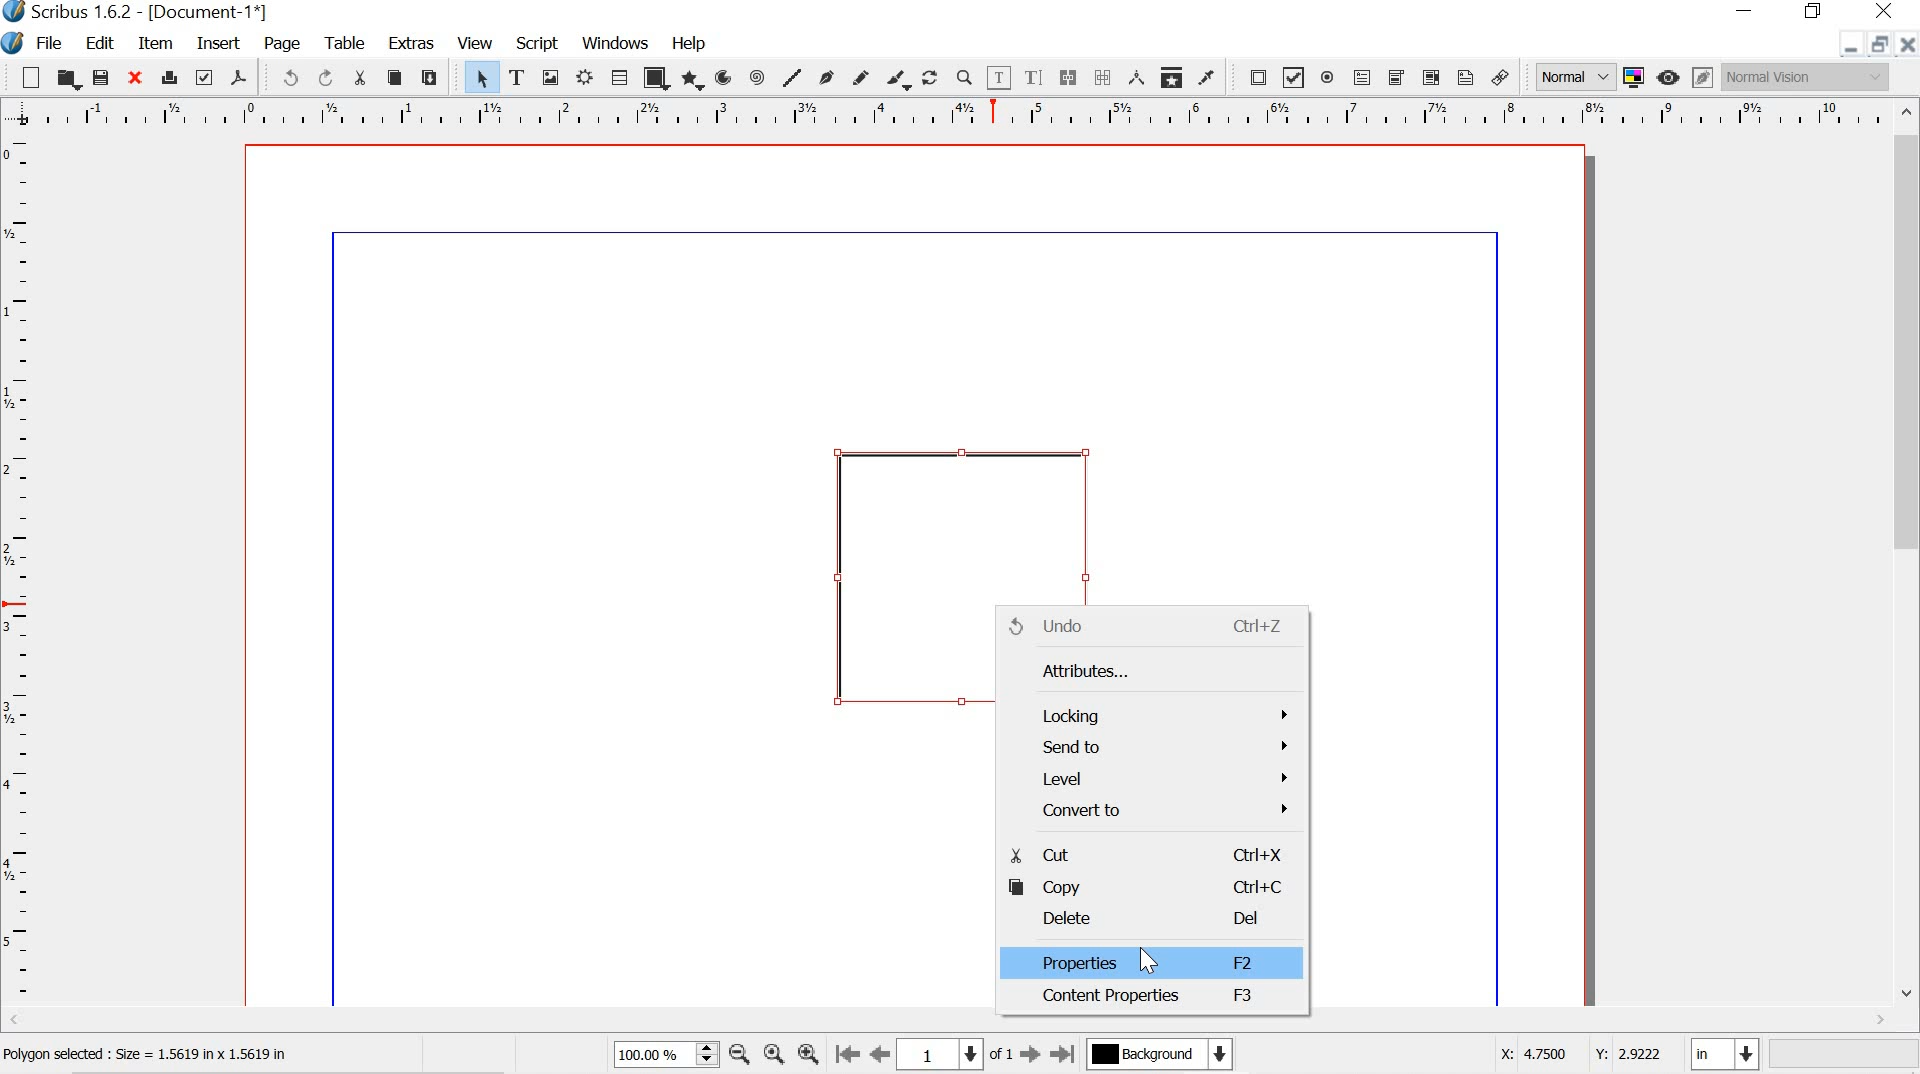  I want to click on Delete Del, so click(1158, 918).